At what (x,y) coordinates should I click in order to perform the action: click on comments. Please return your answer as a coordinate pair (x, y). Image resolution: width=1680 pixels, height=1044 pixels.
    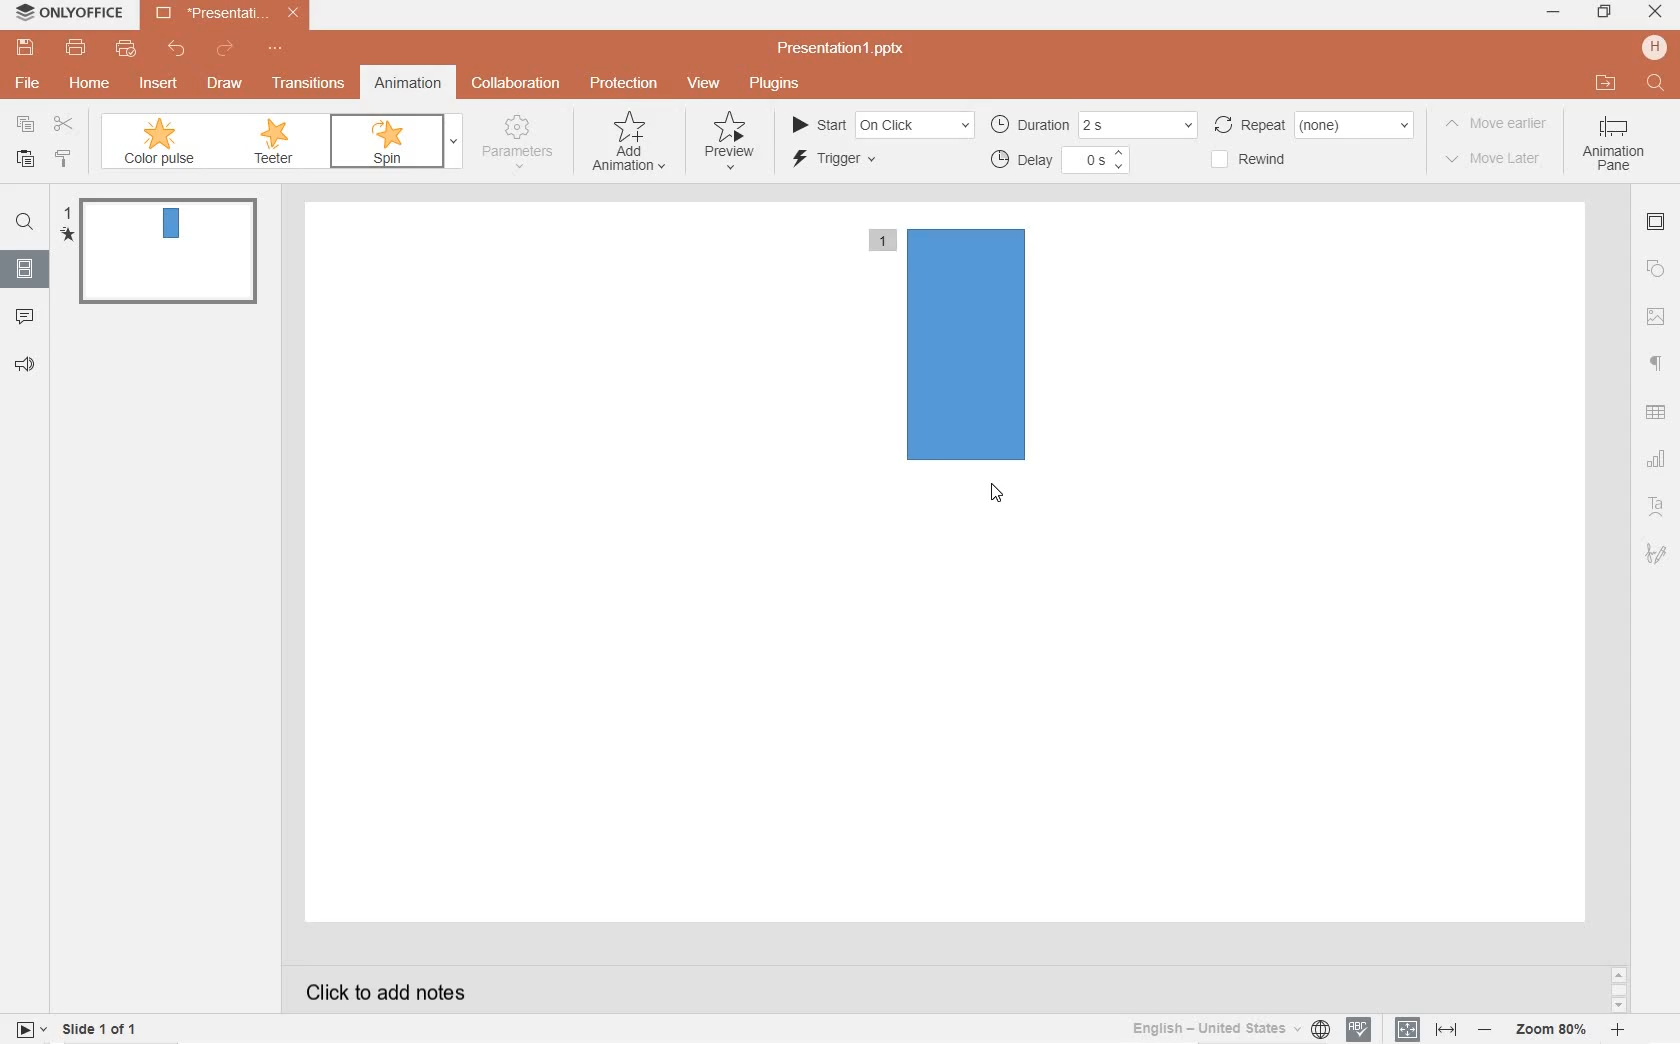
    Looking at the image, I should click on (26, 315).